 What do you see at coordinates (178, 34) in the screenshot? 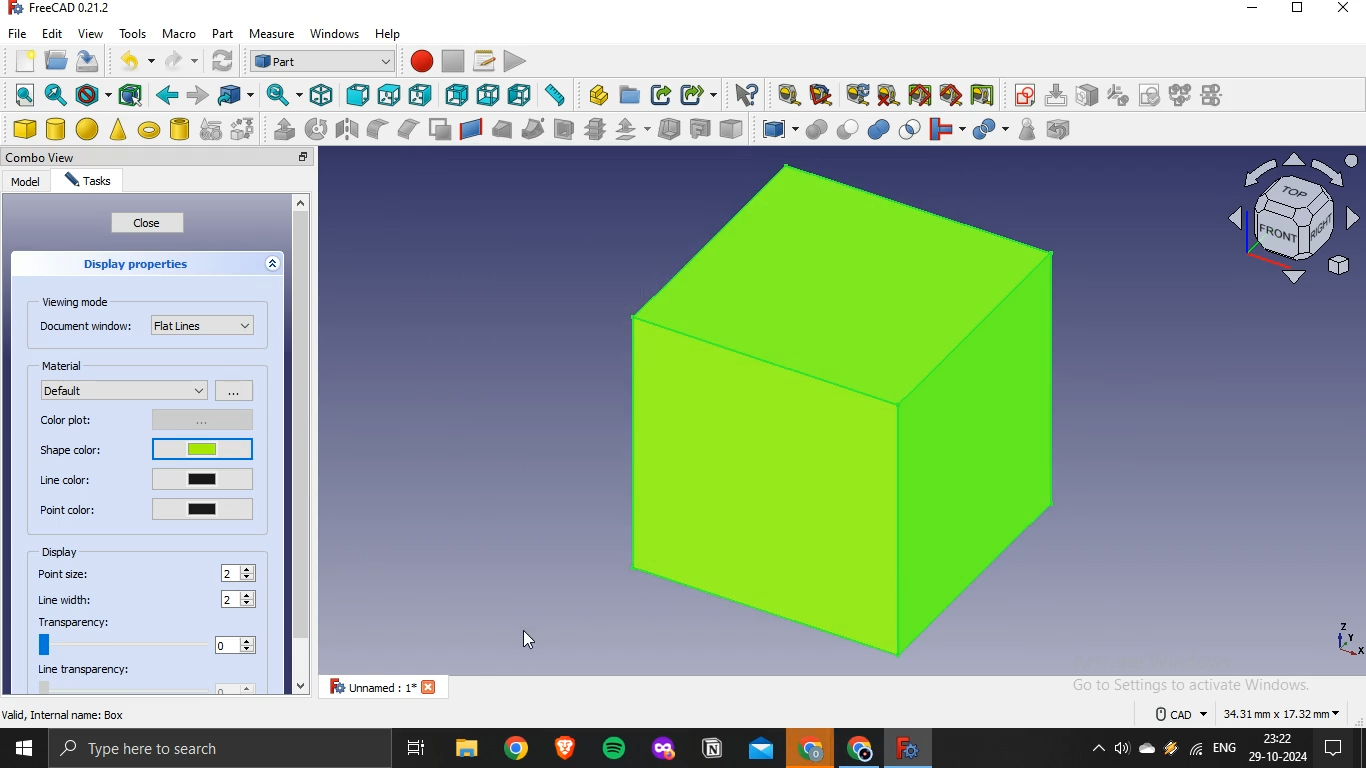
I see `macro` at bounding box center [178, 34].